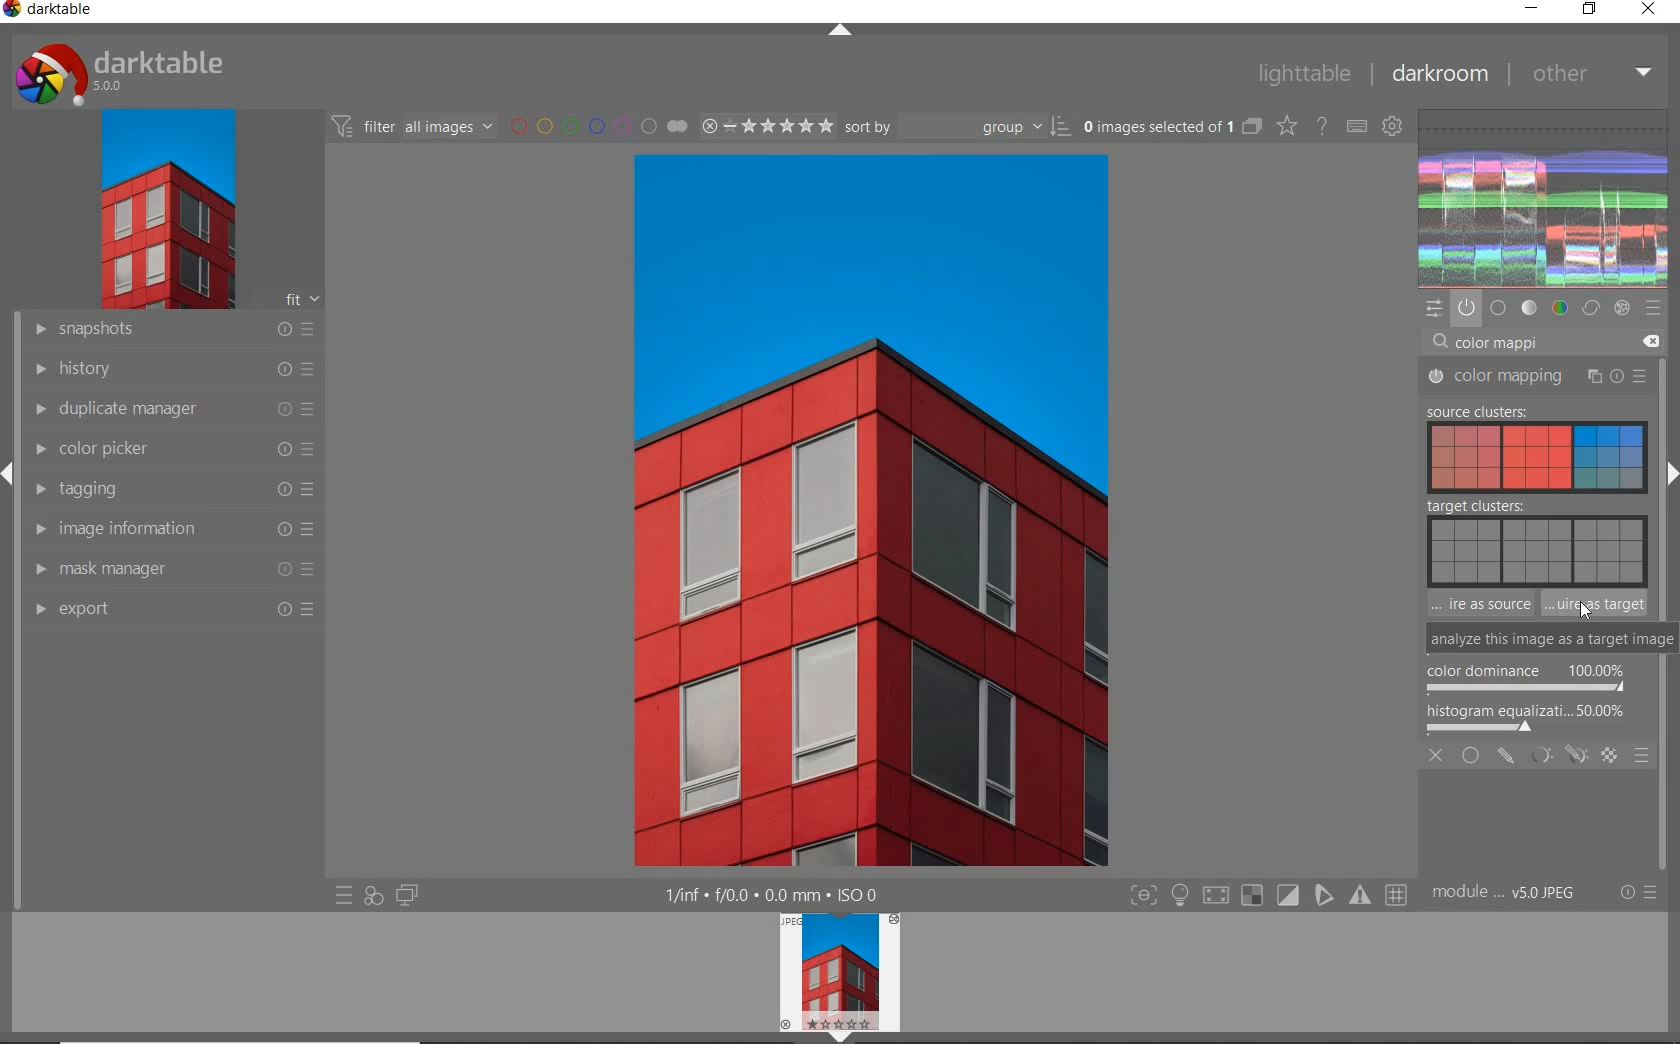 This screenshot has width=1680, height=1044. I want to click on quick access to preset, so click(344, 896).